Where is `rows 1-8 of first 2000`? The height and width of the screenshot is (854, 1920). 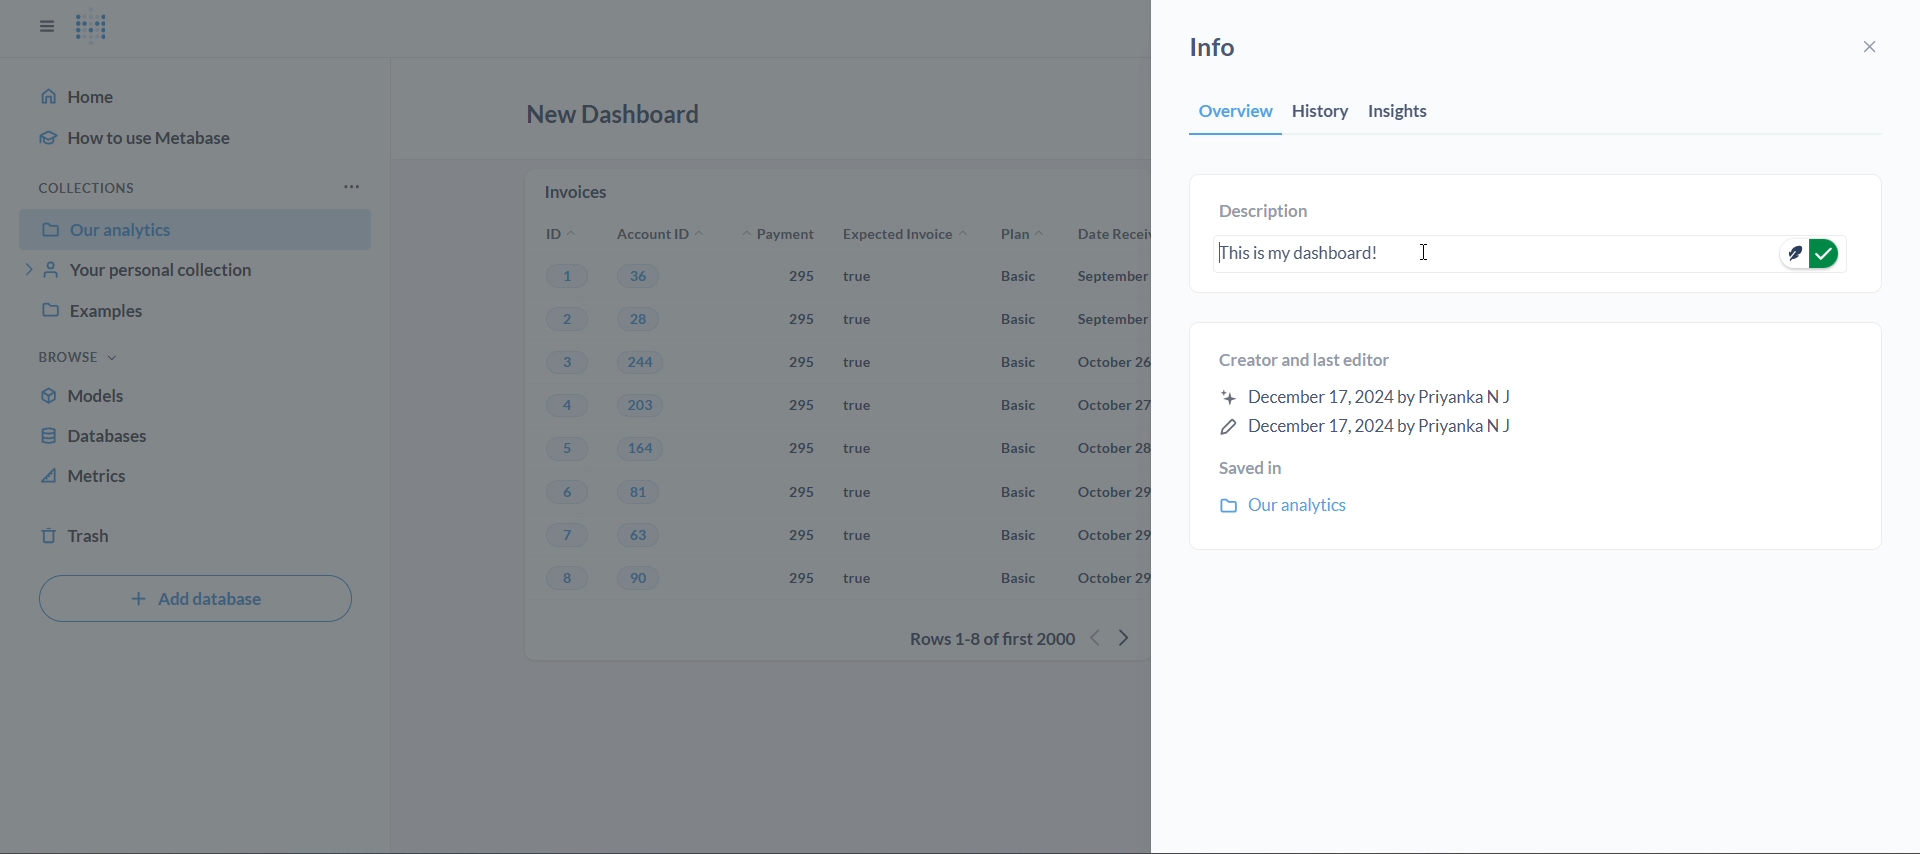 rows 1-8 of first 2000 is located at coordinates (988, 640).